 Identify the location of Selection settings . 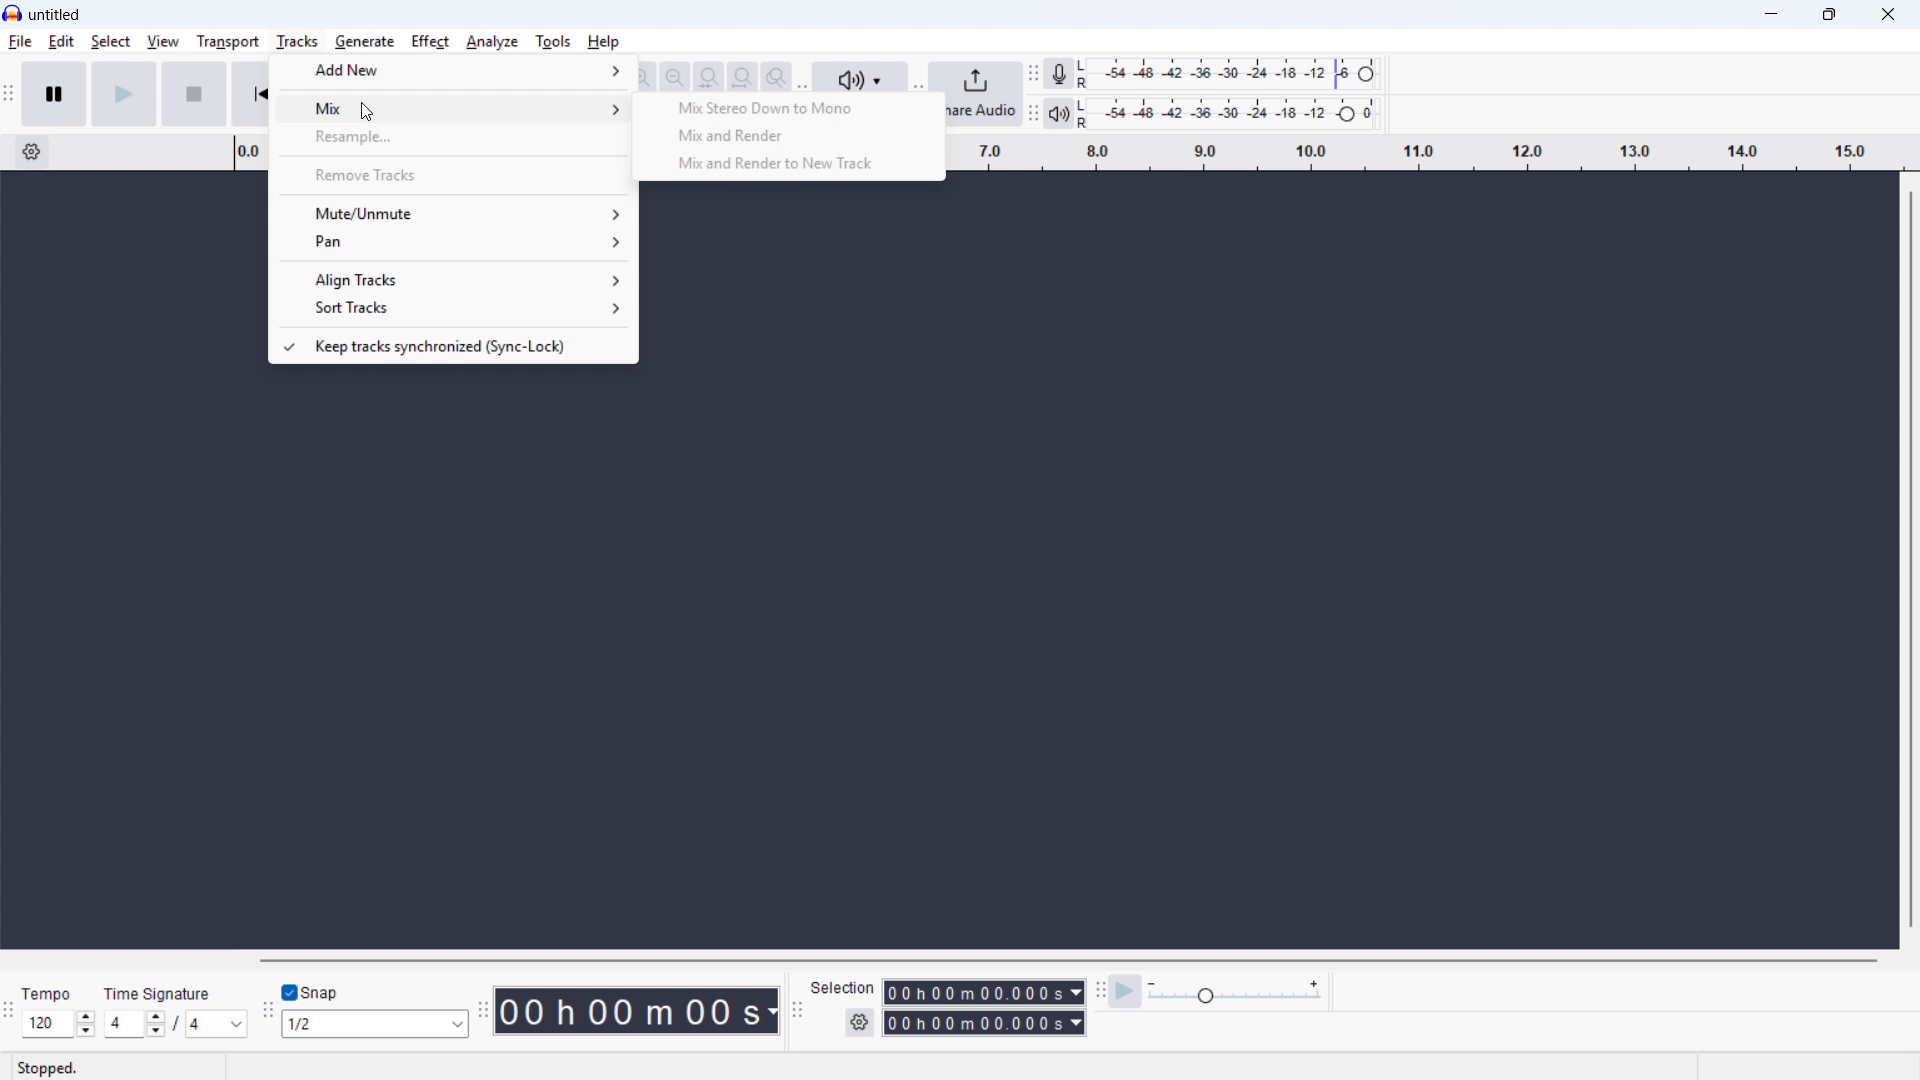
(860, 1023).